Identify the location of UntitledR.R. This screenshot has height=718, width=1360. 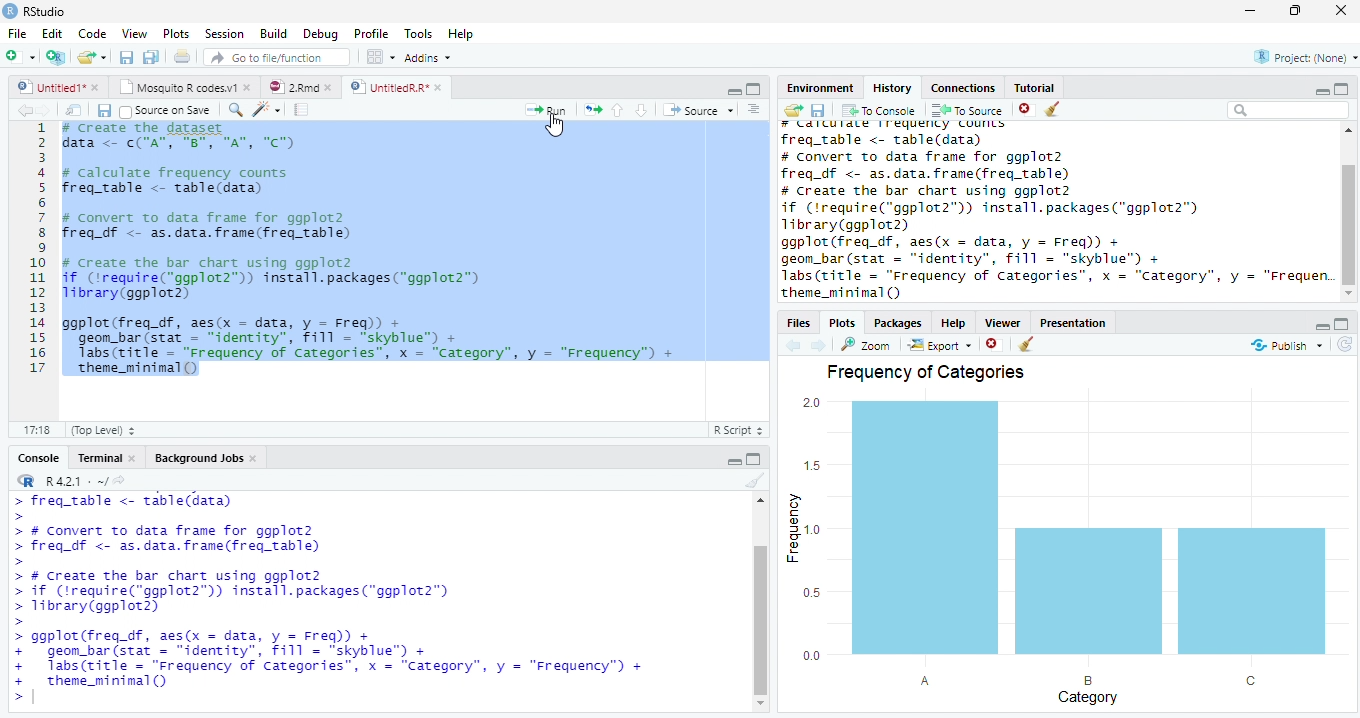
(396, 86).